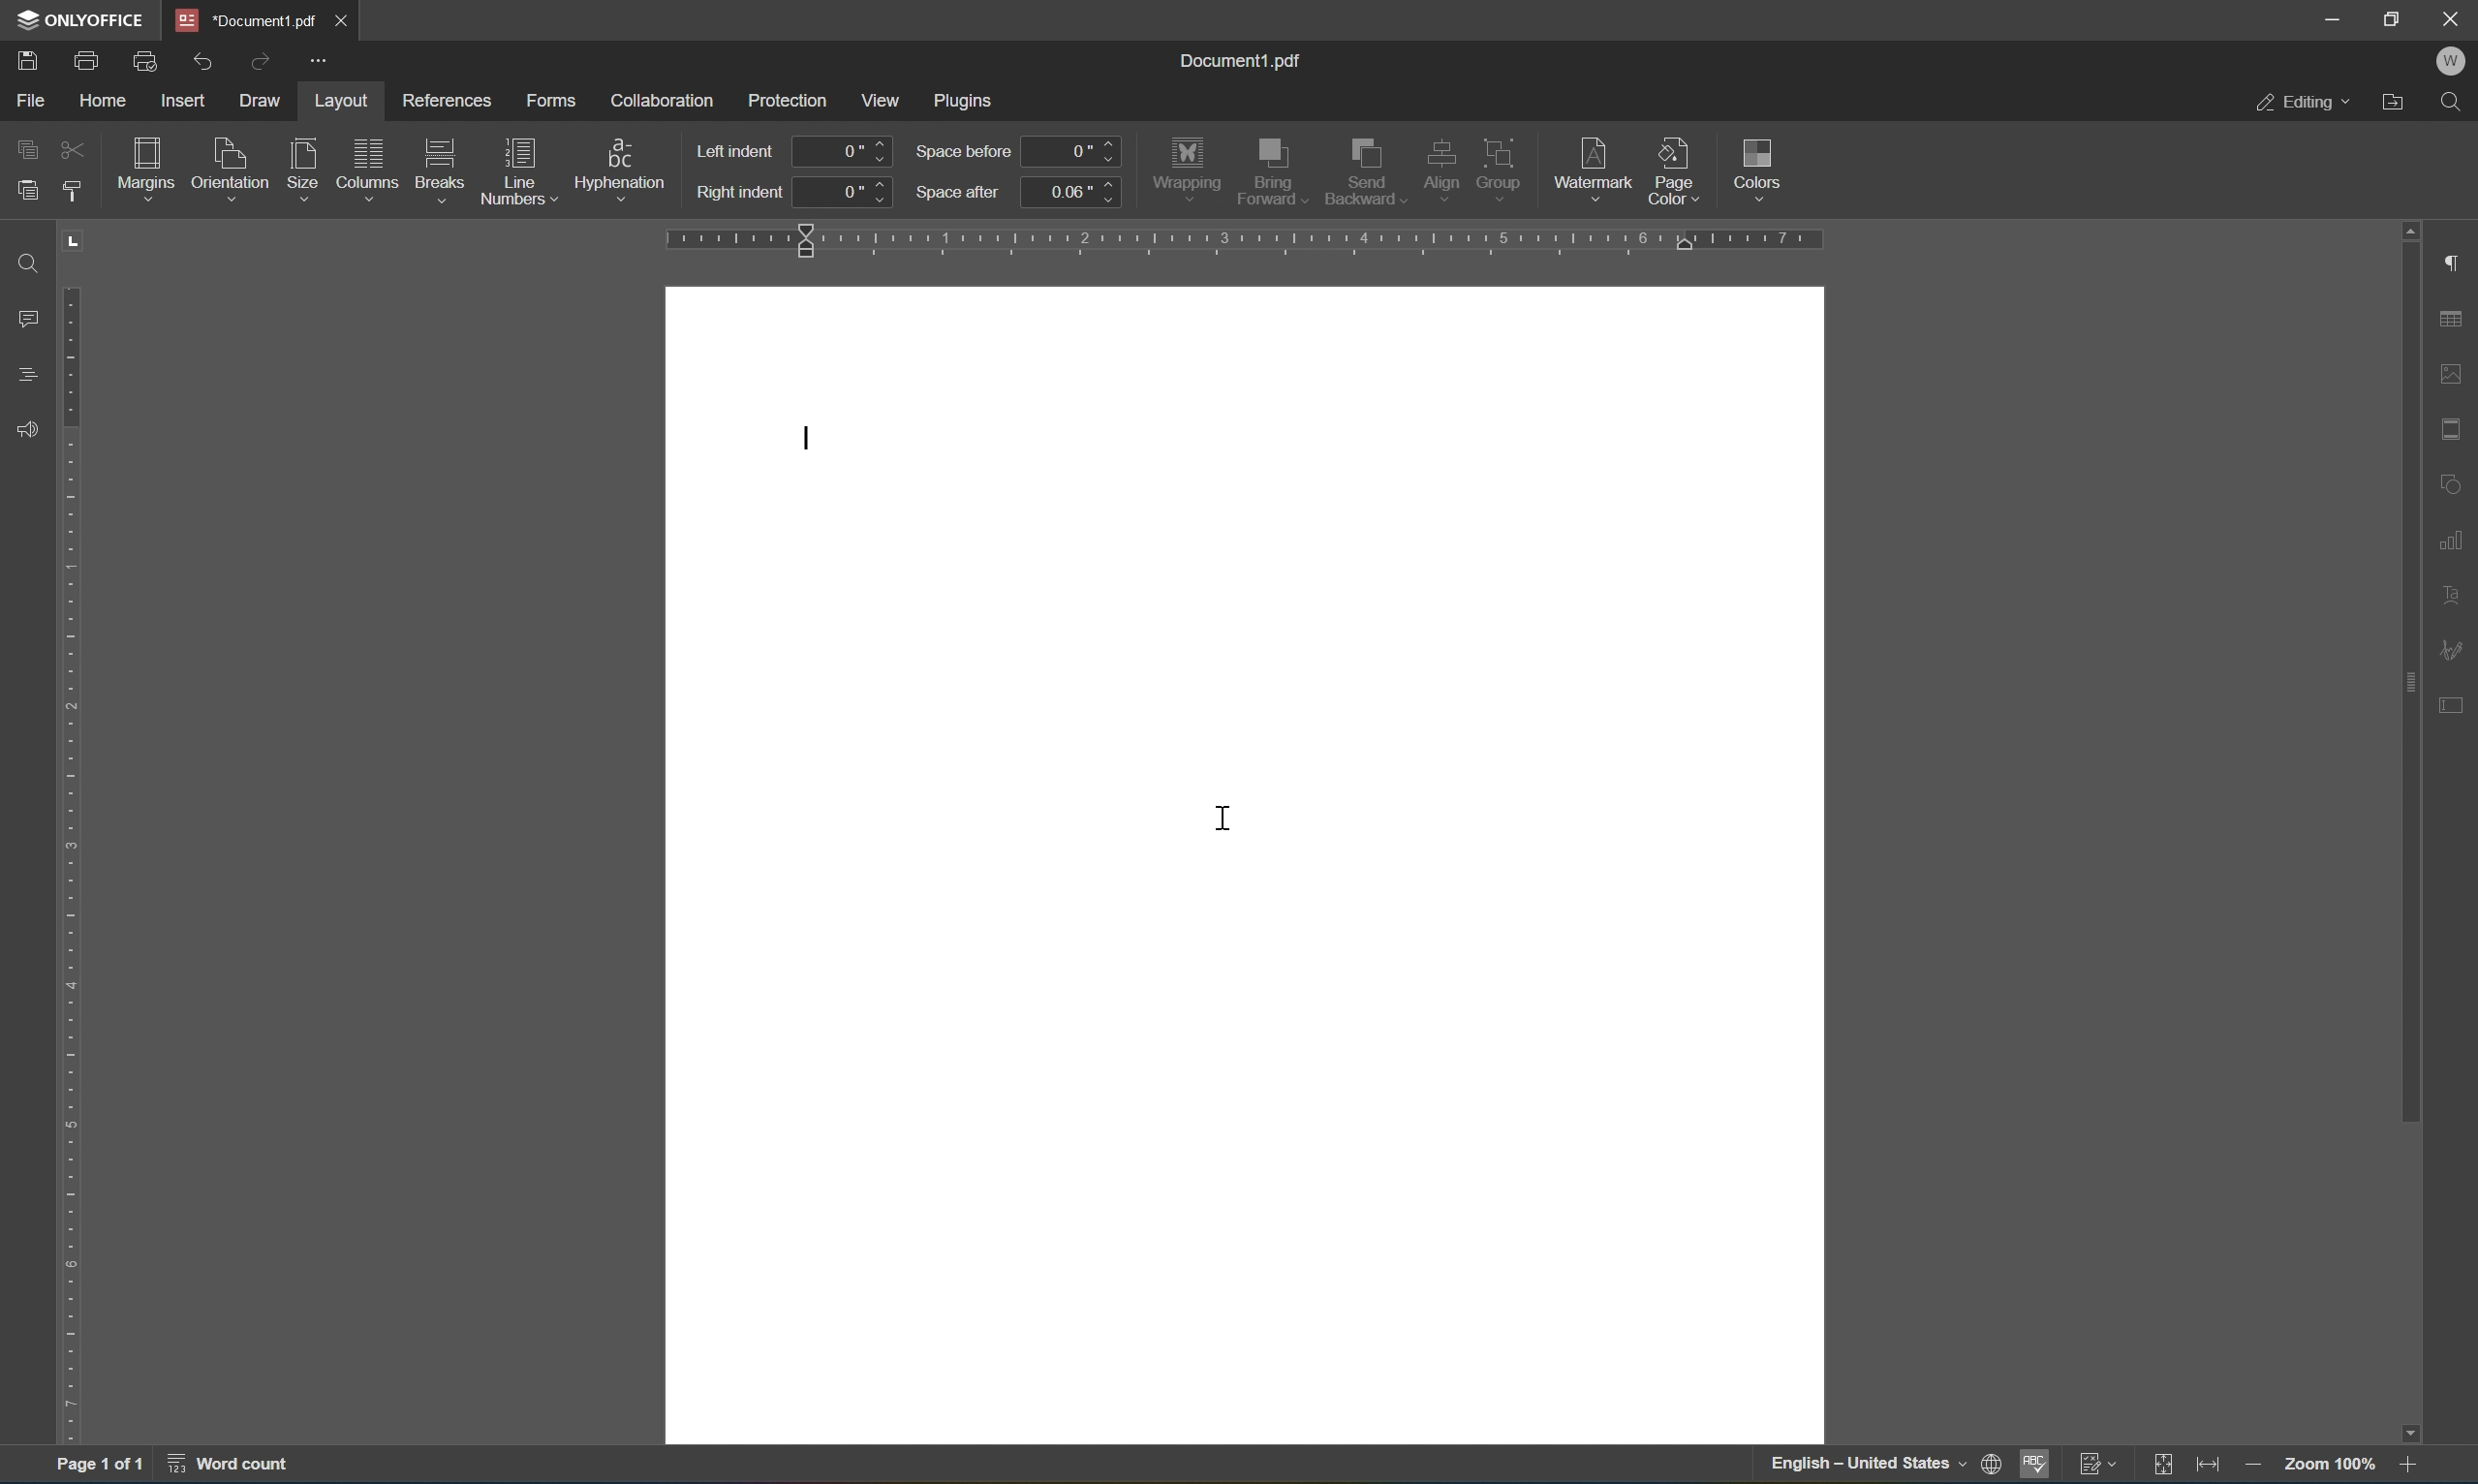  What do you see at coordinates (550, 95) in the screenshot?
I see `forms` at bounding box center [550, 95].